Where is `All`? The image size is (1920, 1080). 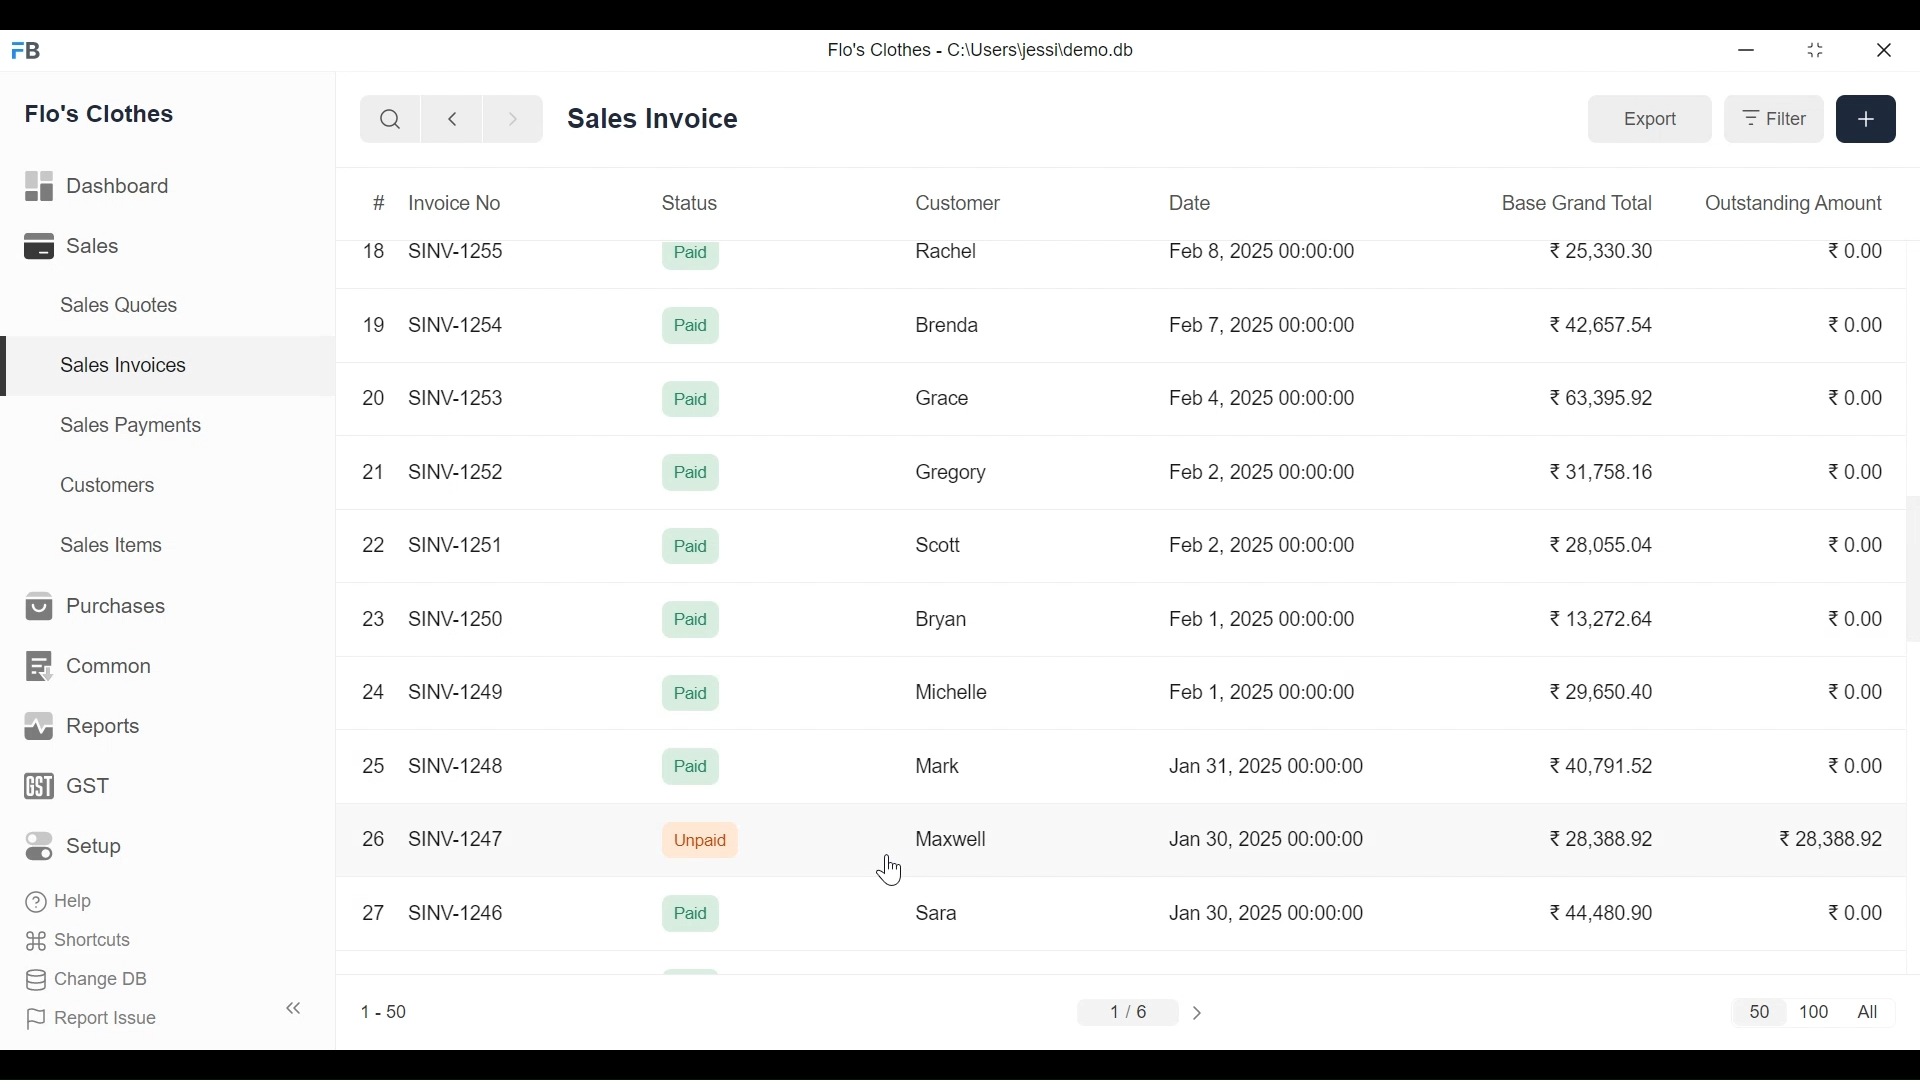 All is located at coordinates (1872, 1012).